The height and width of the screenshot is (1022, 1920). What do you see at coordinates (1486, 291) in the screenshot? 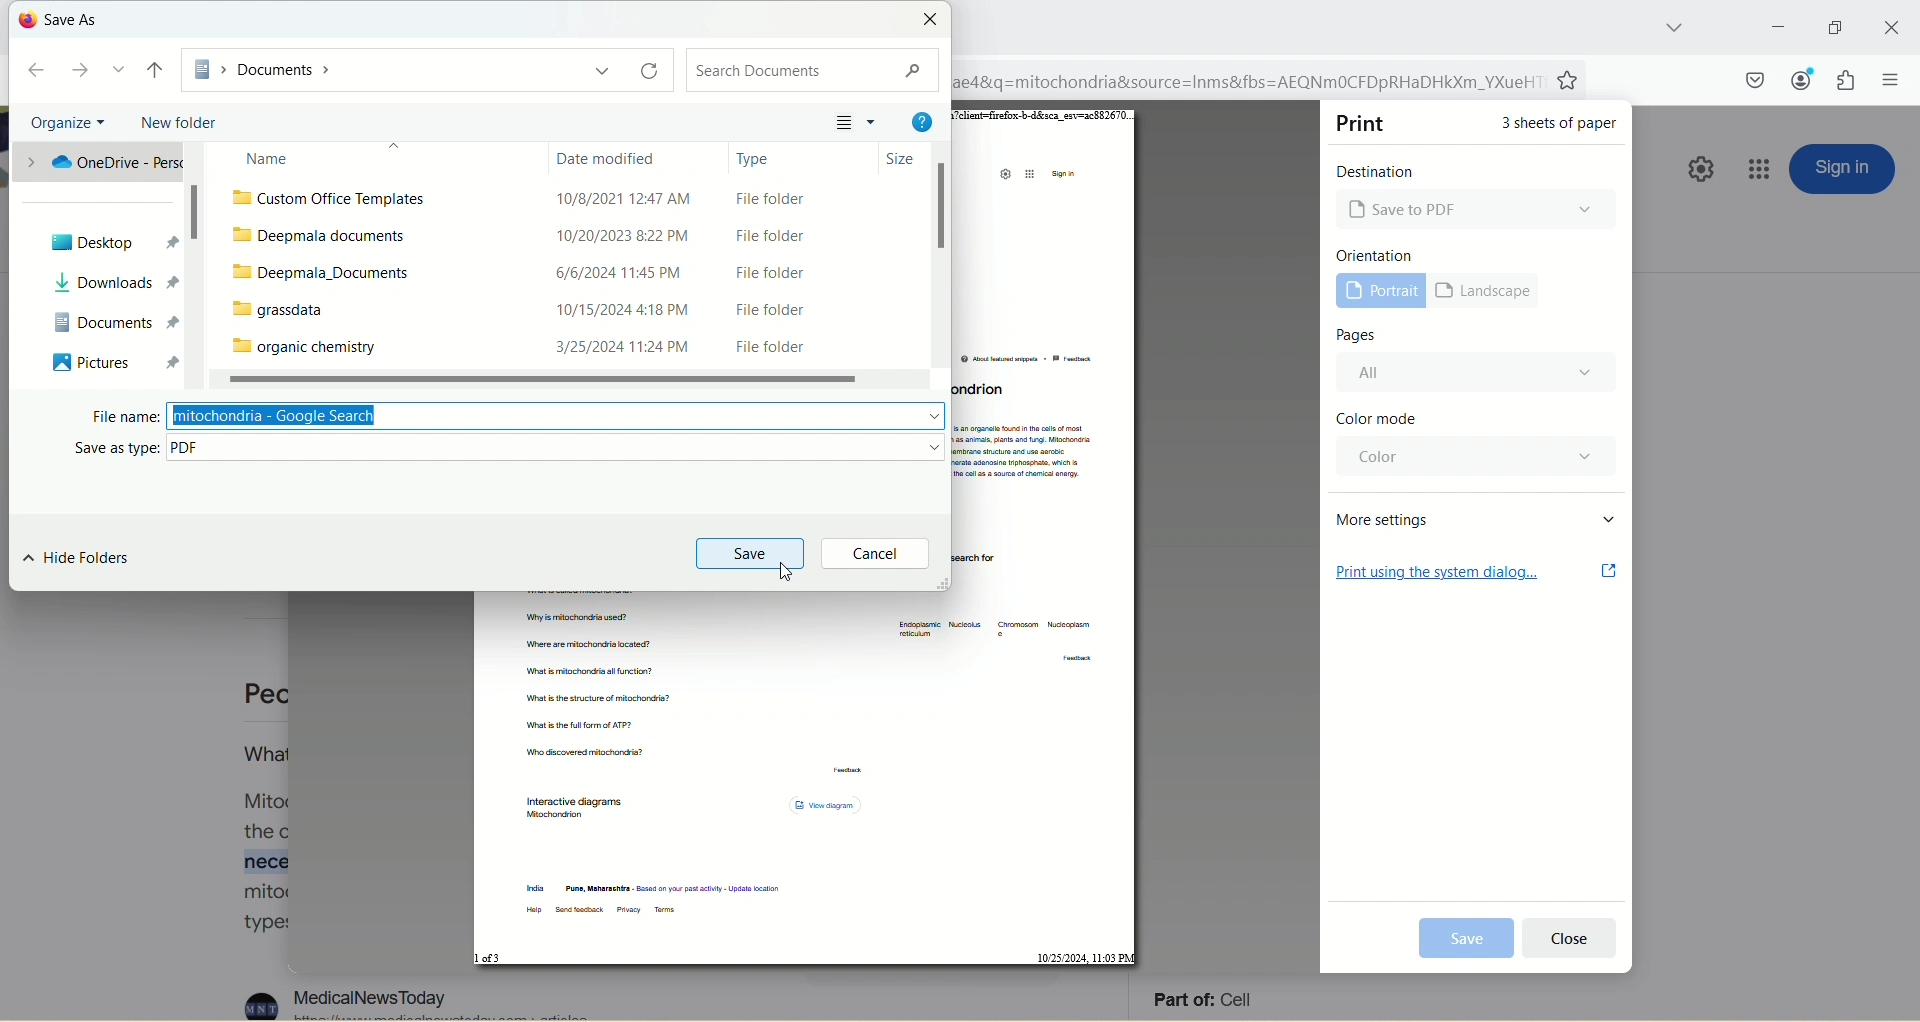
I see `landscape` at bounding box center [1486, 291].